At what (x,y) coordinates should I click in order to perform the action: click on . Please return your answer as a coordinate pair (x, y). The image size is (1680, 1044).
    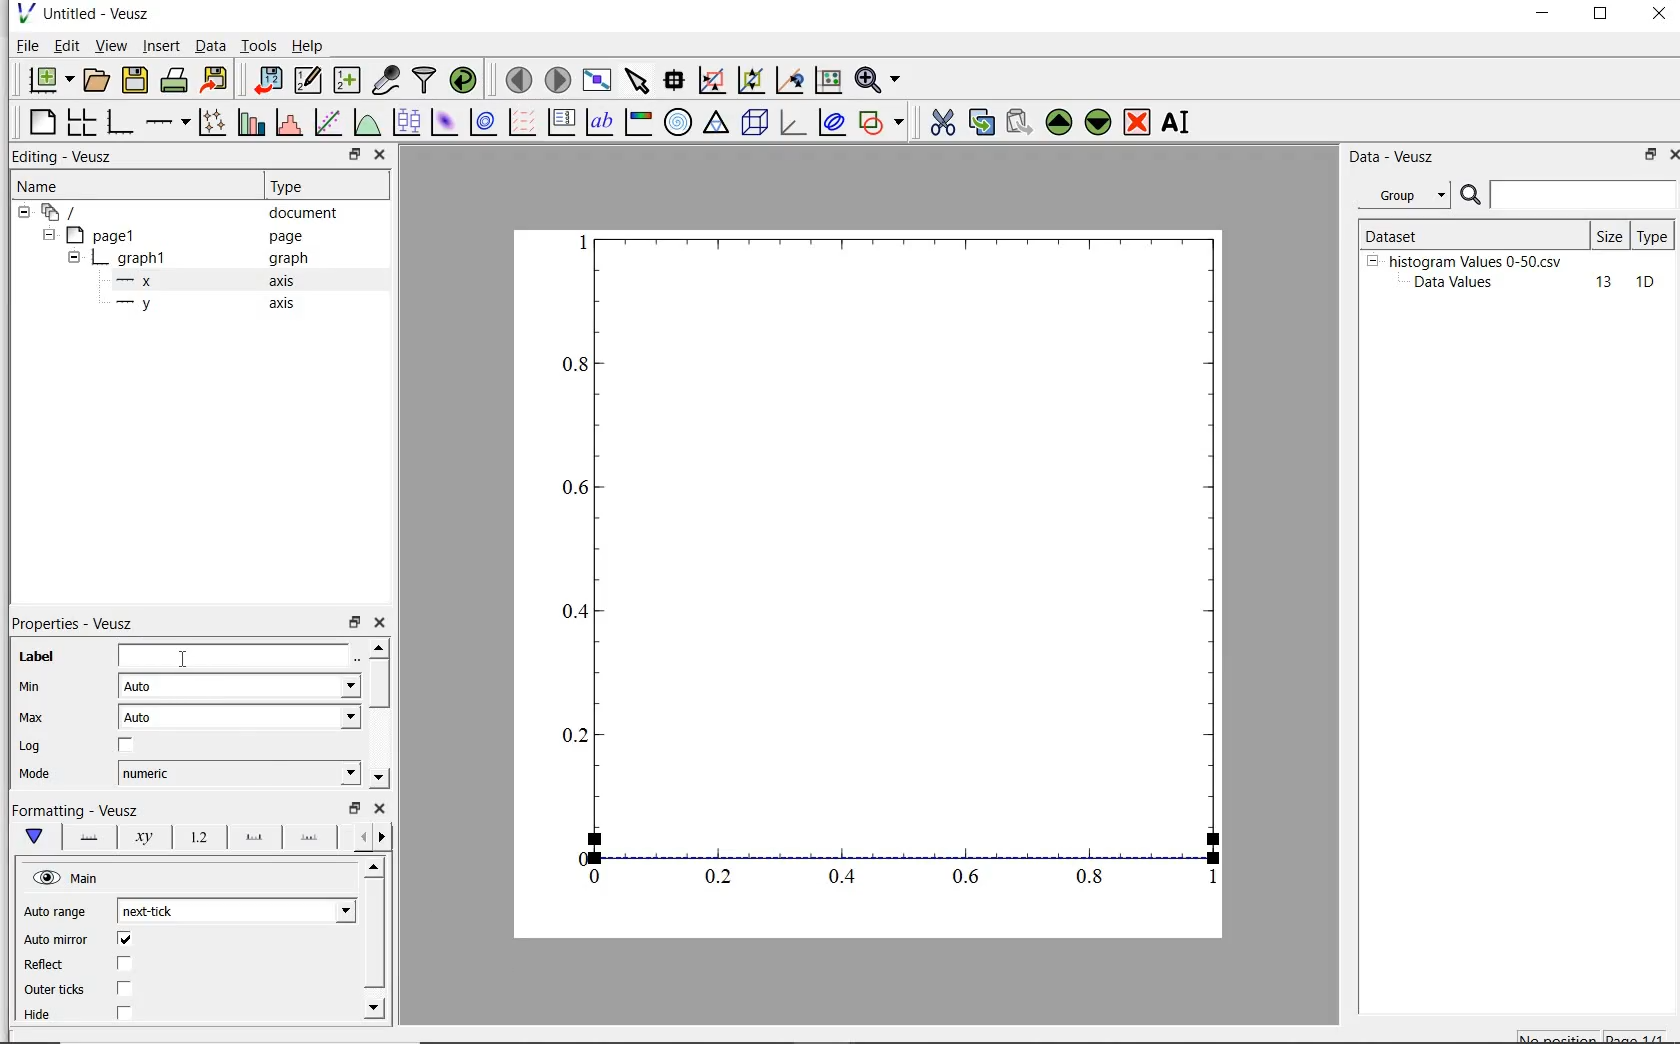
    Looking at the image, I should click on (290, 259).